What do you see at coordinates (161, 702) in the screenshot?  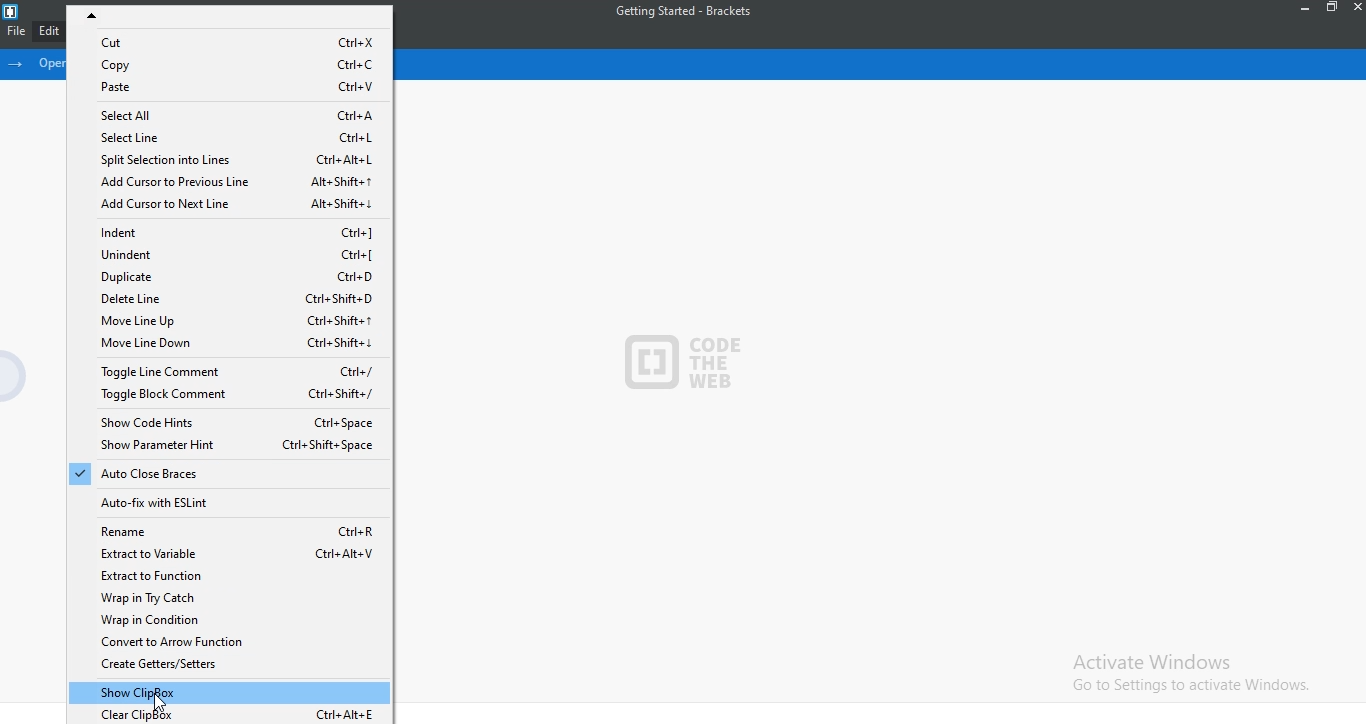 I see `cursor` at bounding box center [161, 702].